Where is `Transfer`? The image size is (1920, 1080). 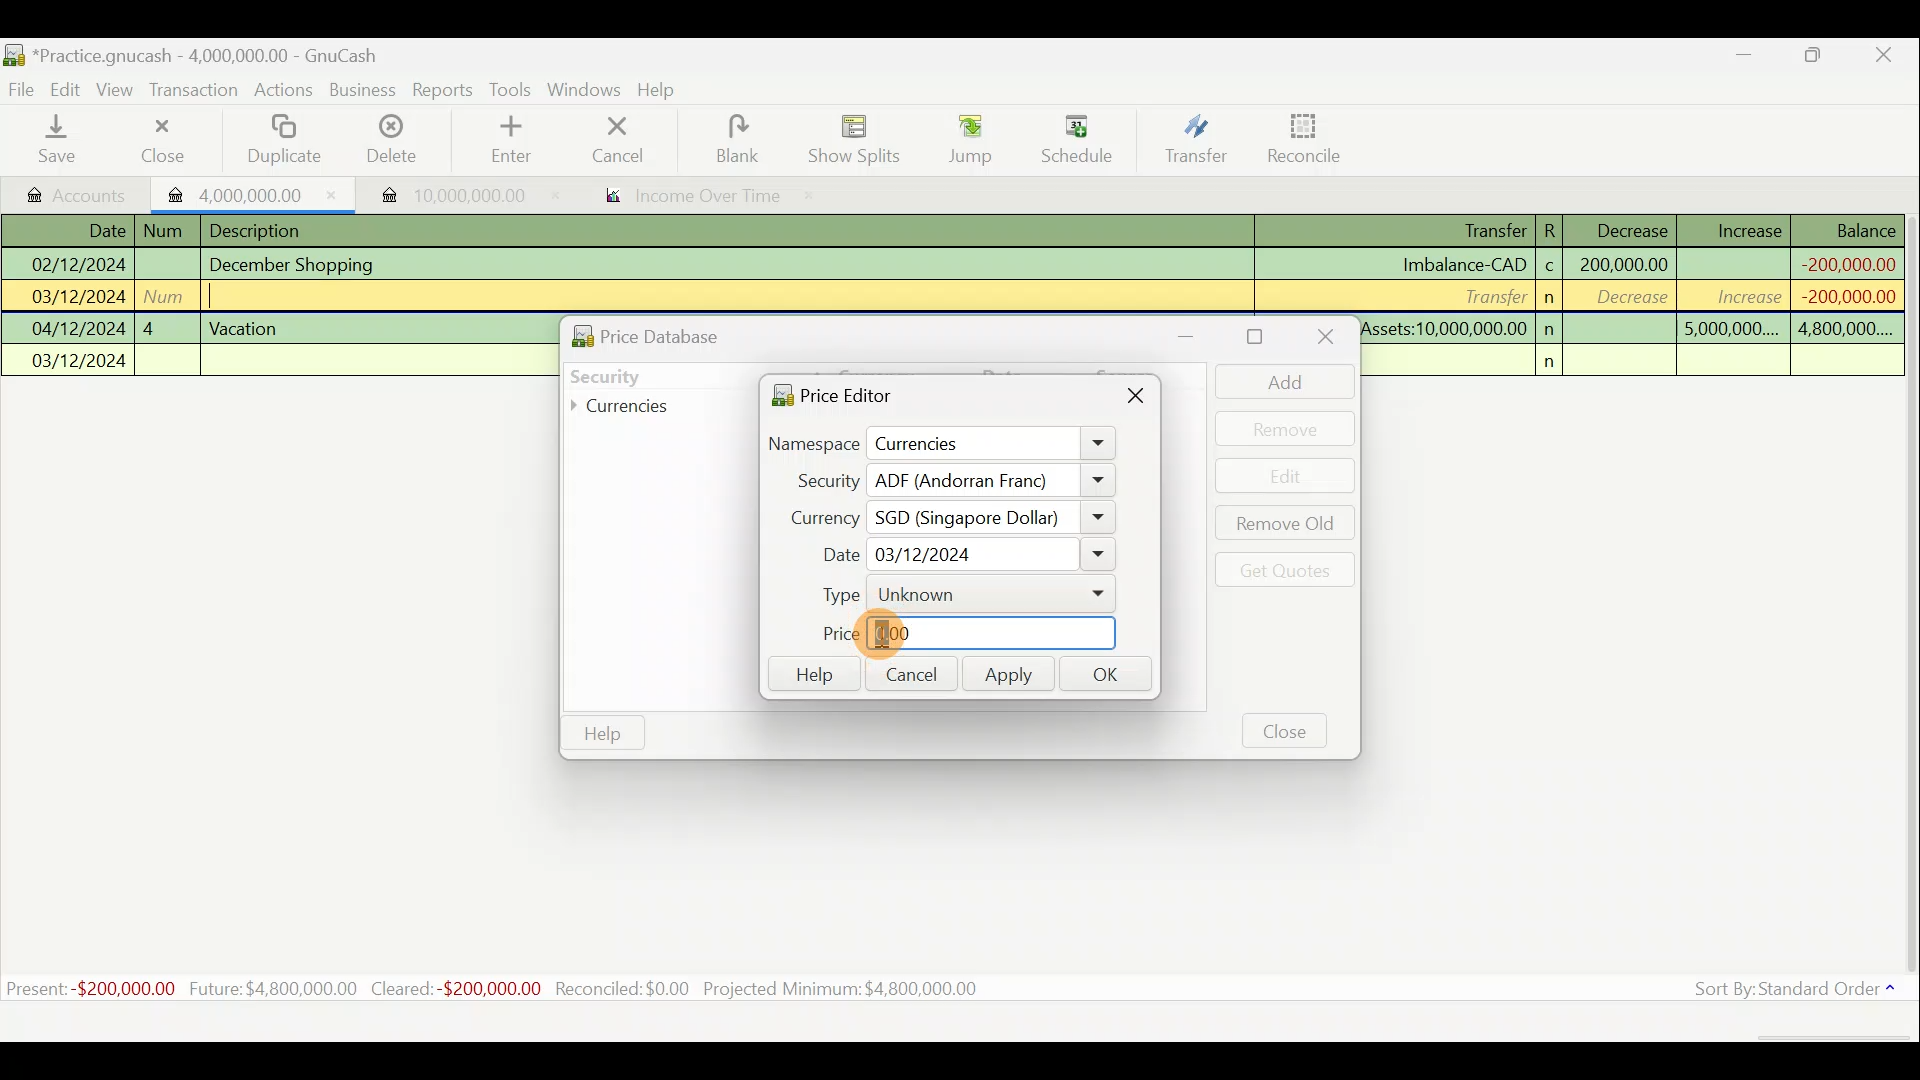
Transfer is located at coordinates (1489, 295).